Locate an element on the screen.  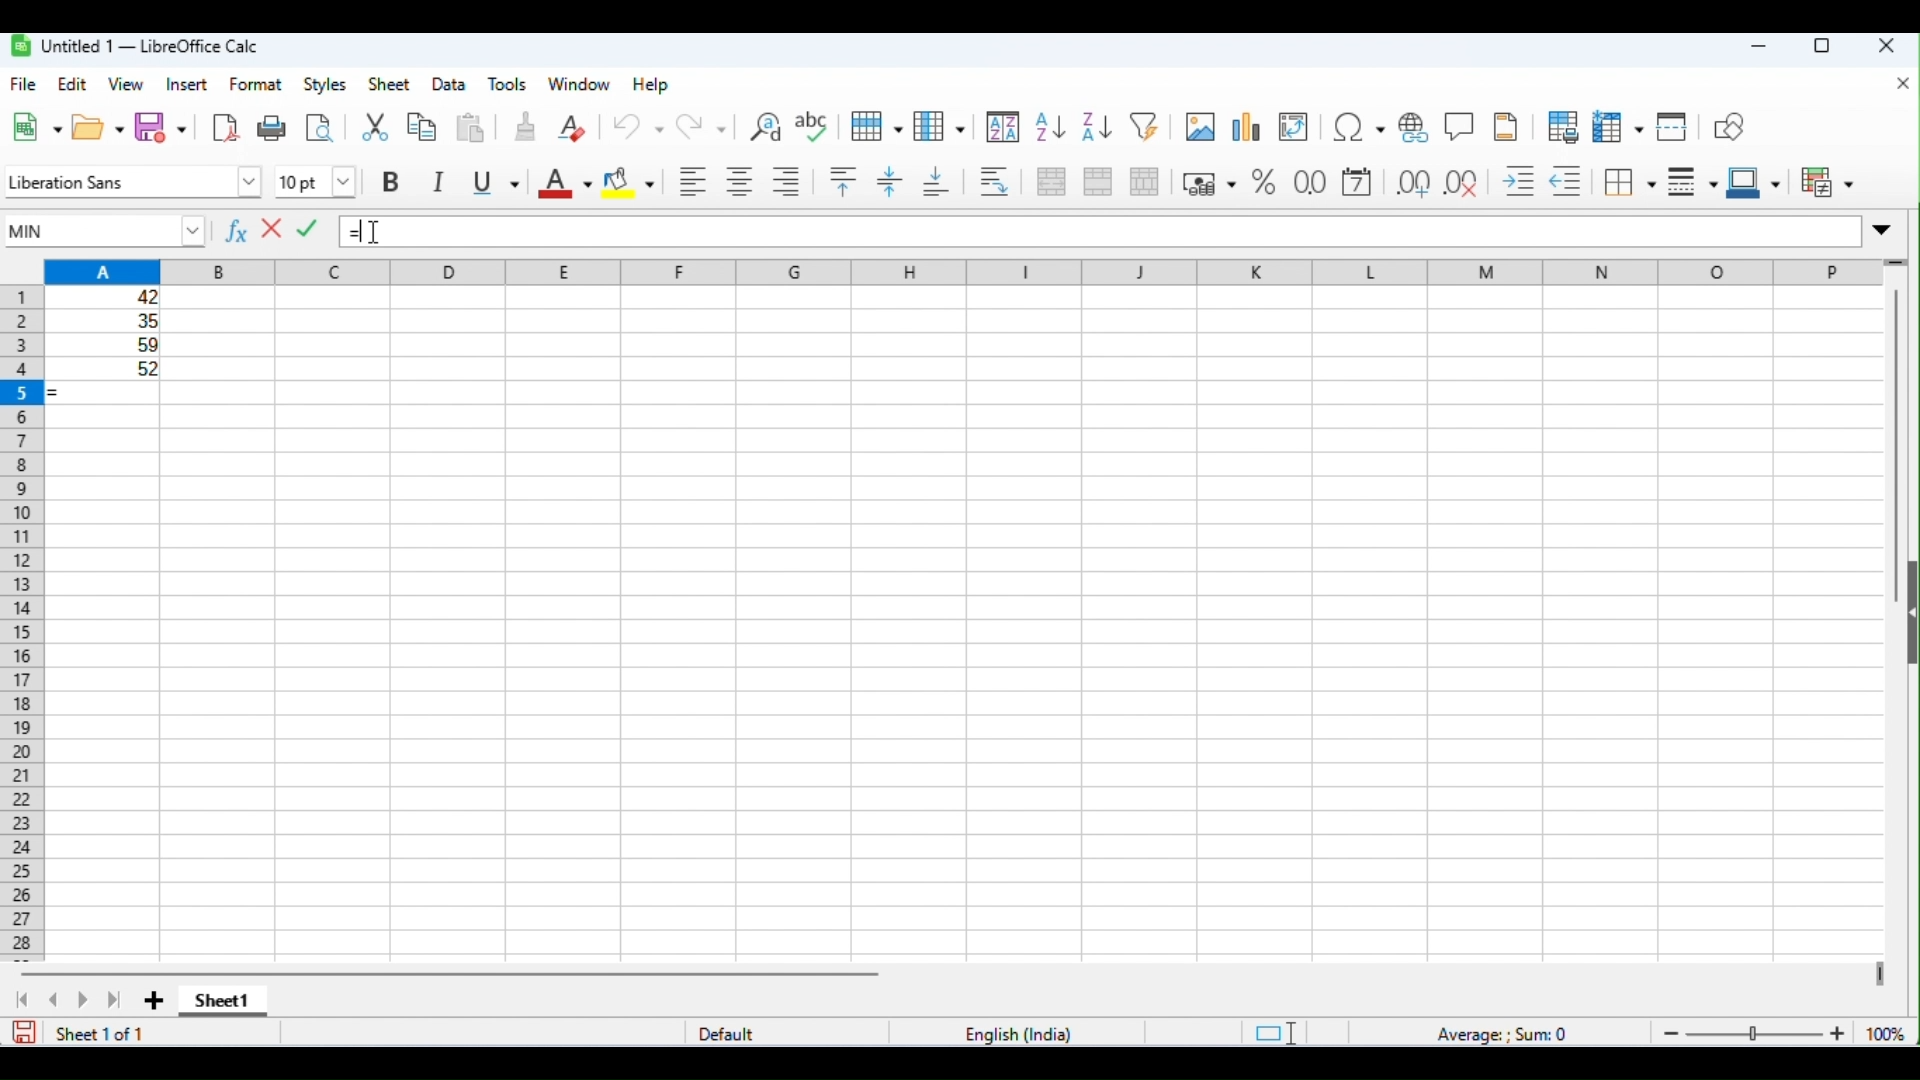
styles is located at coordinates (325, 85).